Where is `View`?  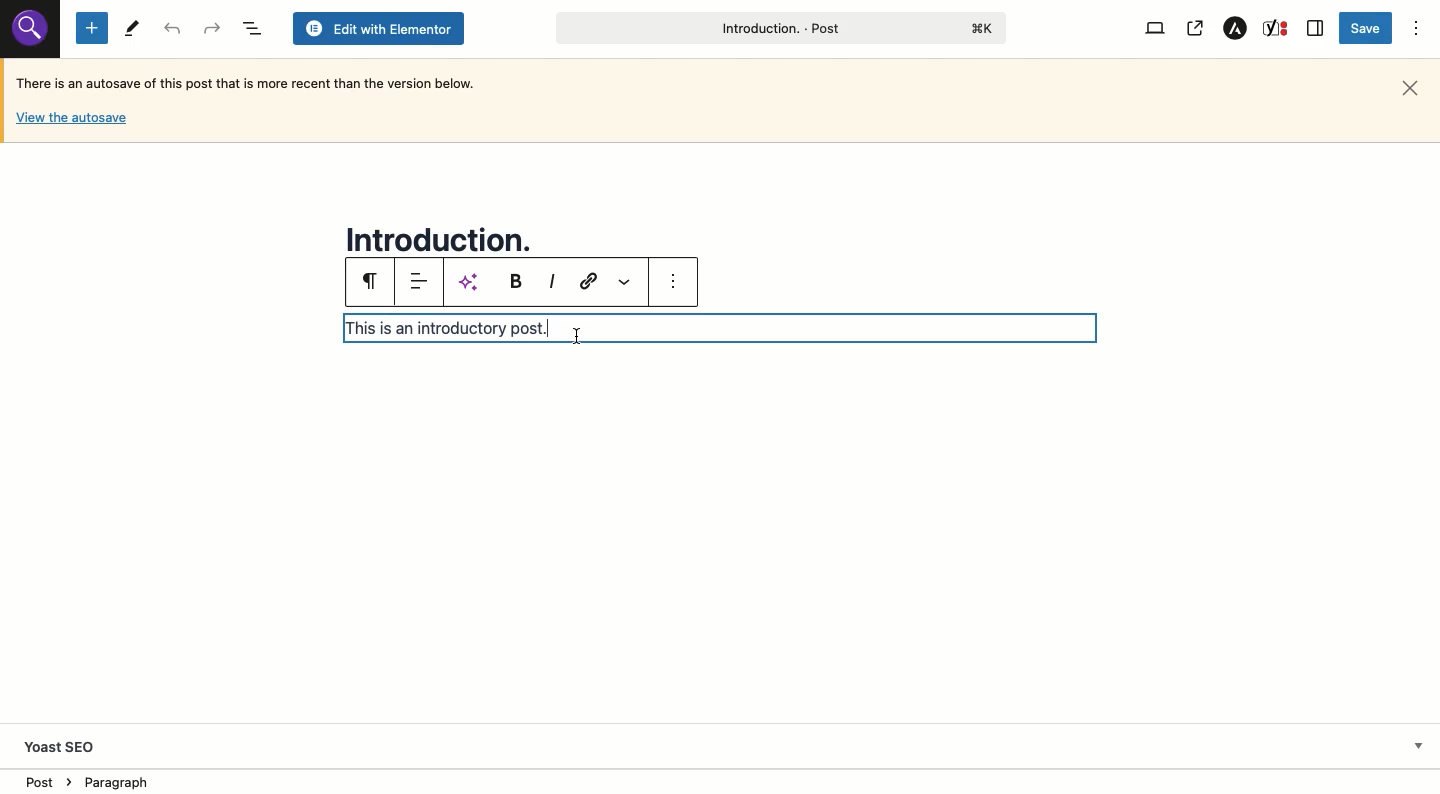
View is located at coordinates (1158, 29).